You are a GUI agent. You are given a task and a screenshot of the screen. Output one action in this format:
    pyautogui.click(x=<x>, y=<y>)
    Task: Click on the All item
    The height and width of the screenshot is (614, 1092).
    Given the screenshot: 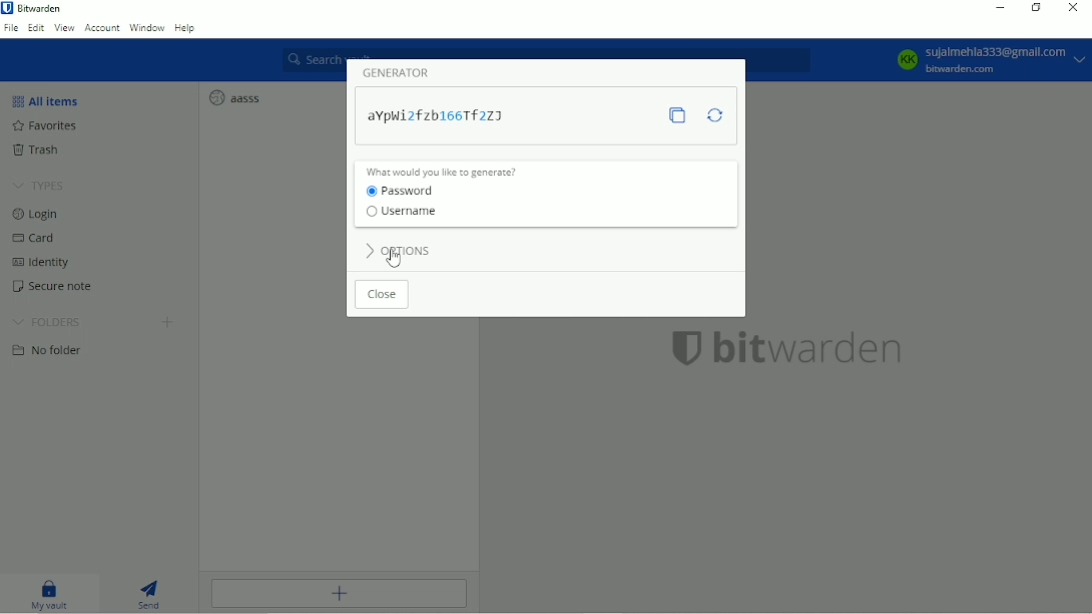 What is the action you would take?
    pyautogui.click(x=46, y=100)
    